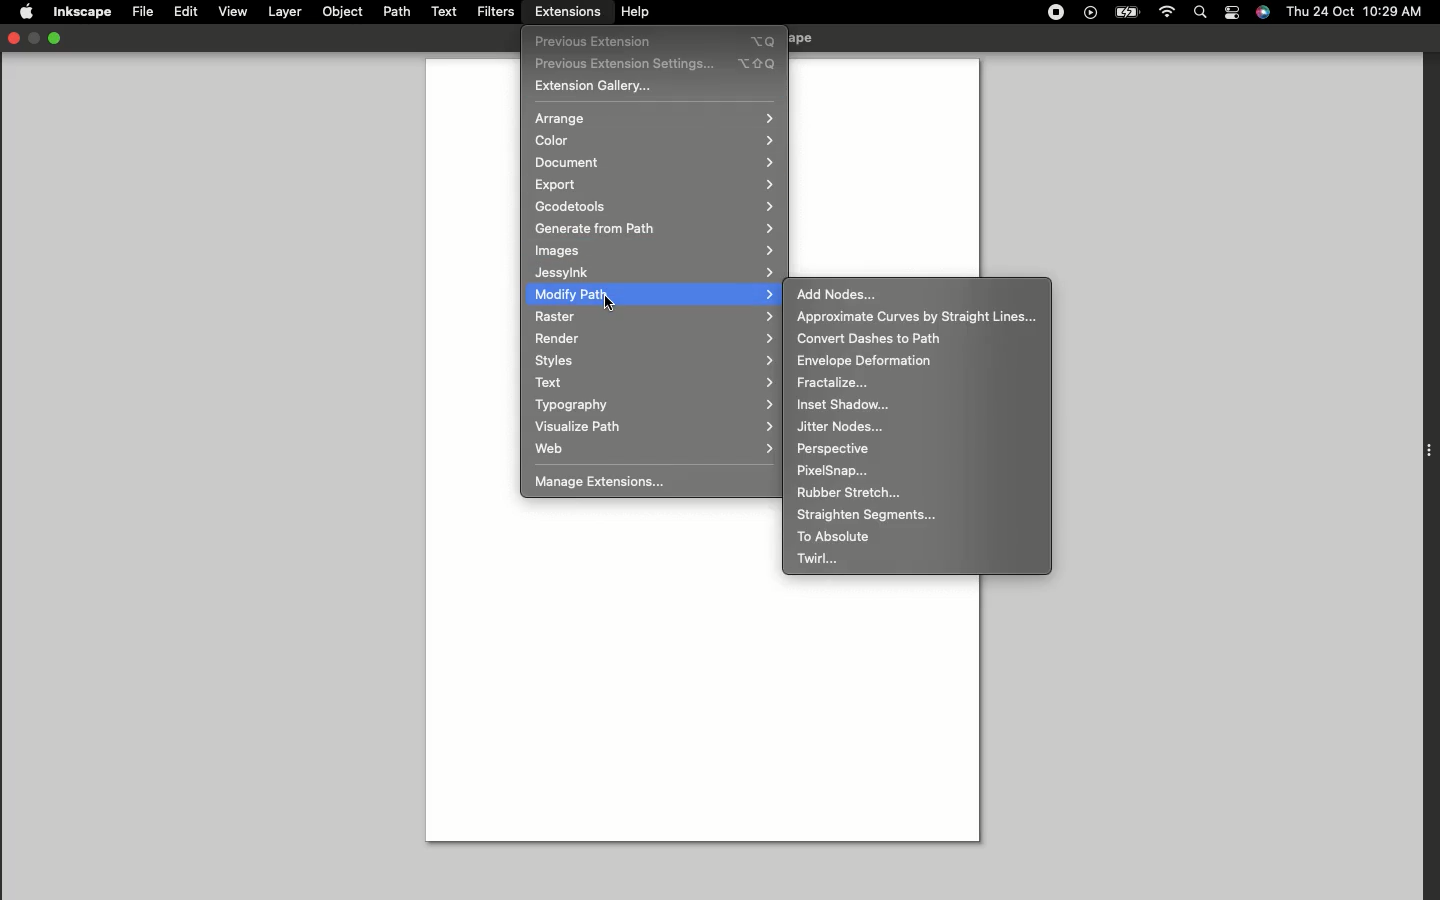 The width and height of the screenshot is (1440, 900). What do you see at coordinates (1263, 12) in the screenshot?
I see `Voice control` at bounding box center [1263, 12].